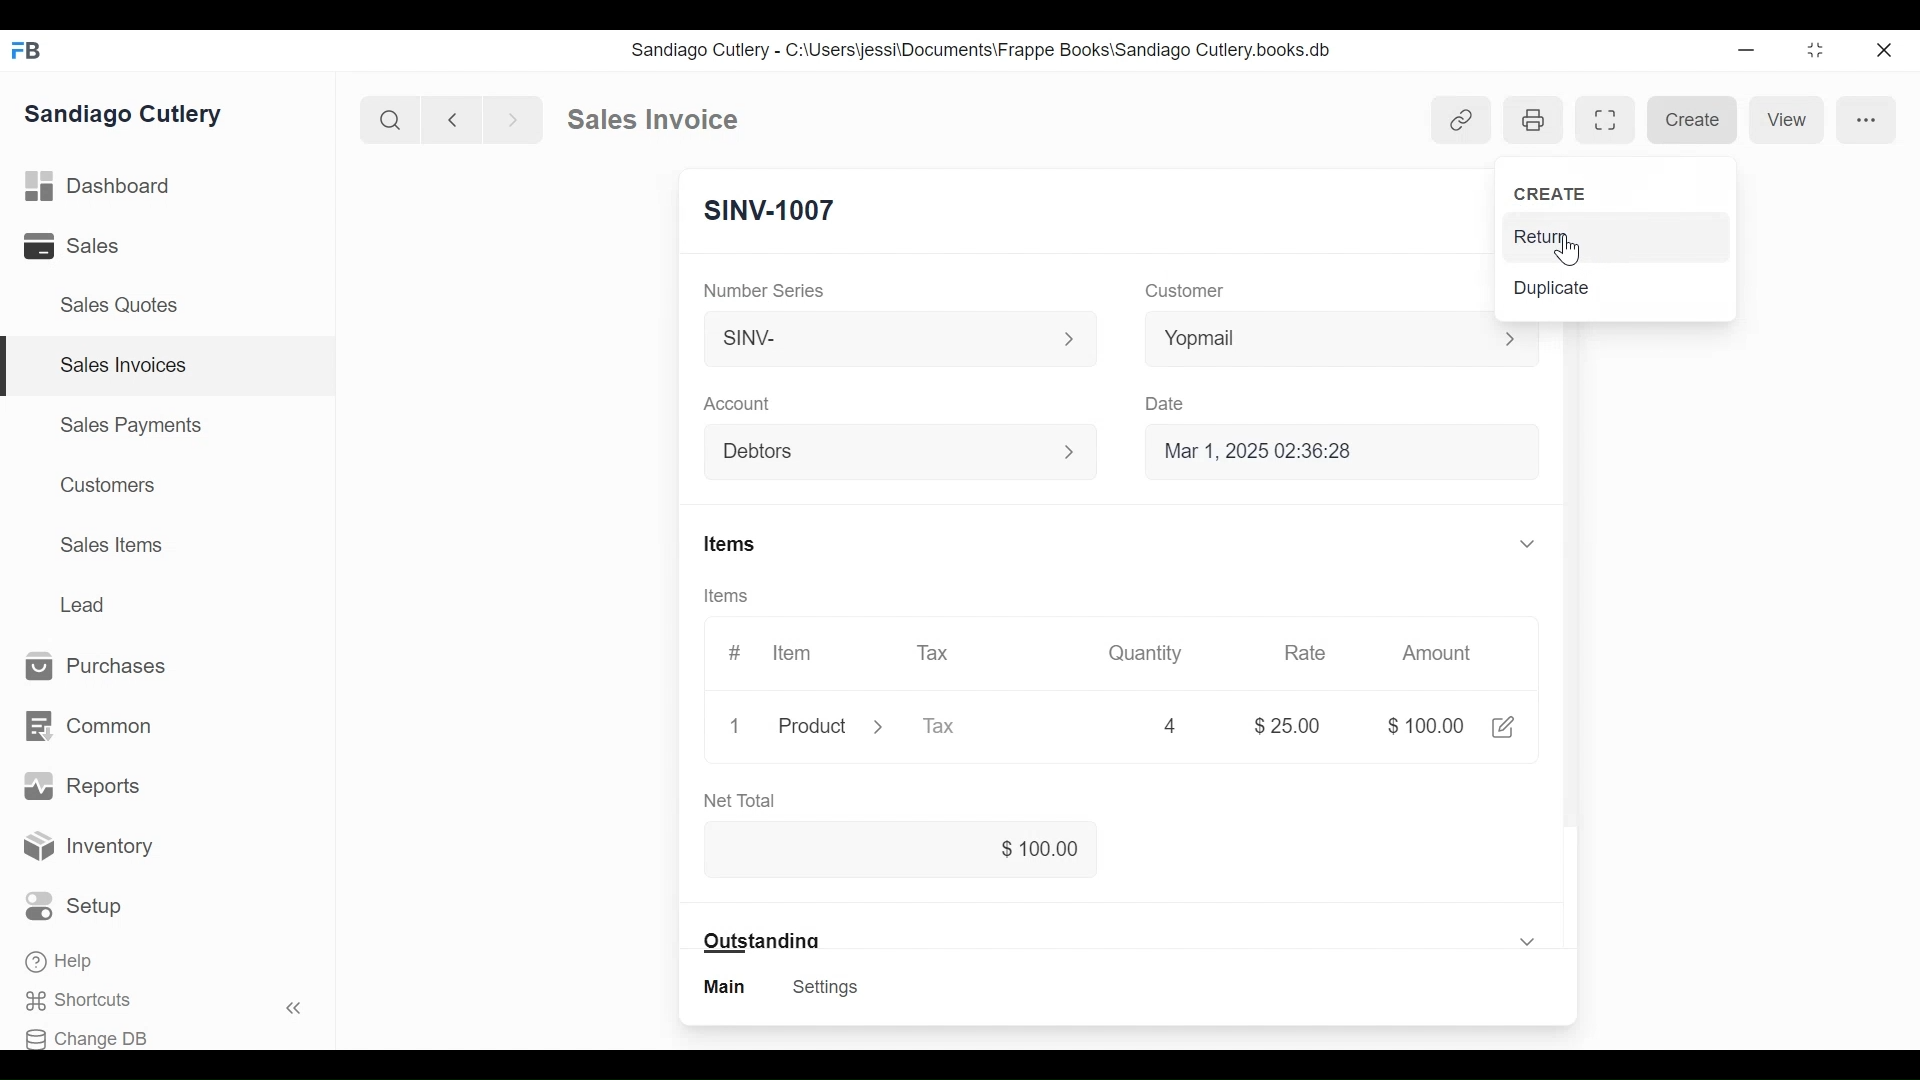  Describe the element at coordinates (110, 484) in the screenshot. I see `Customers` at that location.